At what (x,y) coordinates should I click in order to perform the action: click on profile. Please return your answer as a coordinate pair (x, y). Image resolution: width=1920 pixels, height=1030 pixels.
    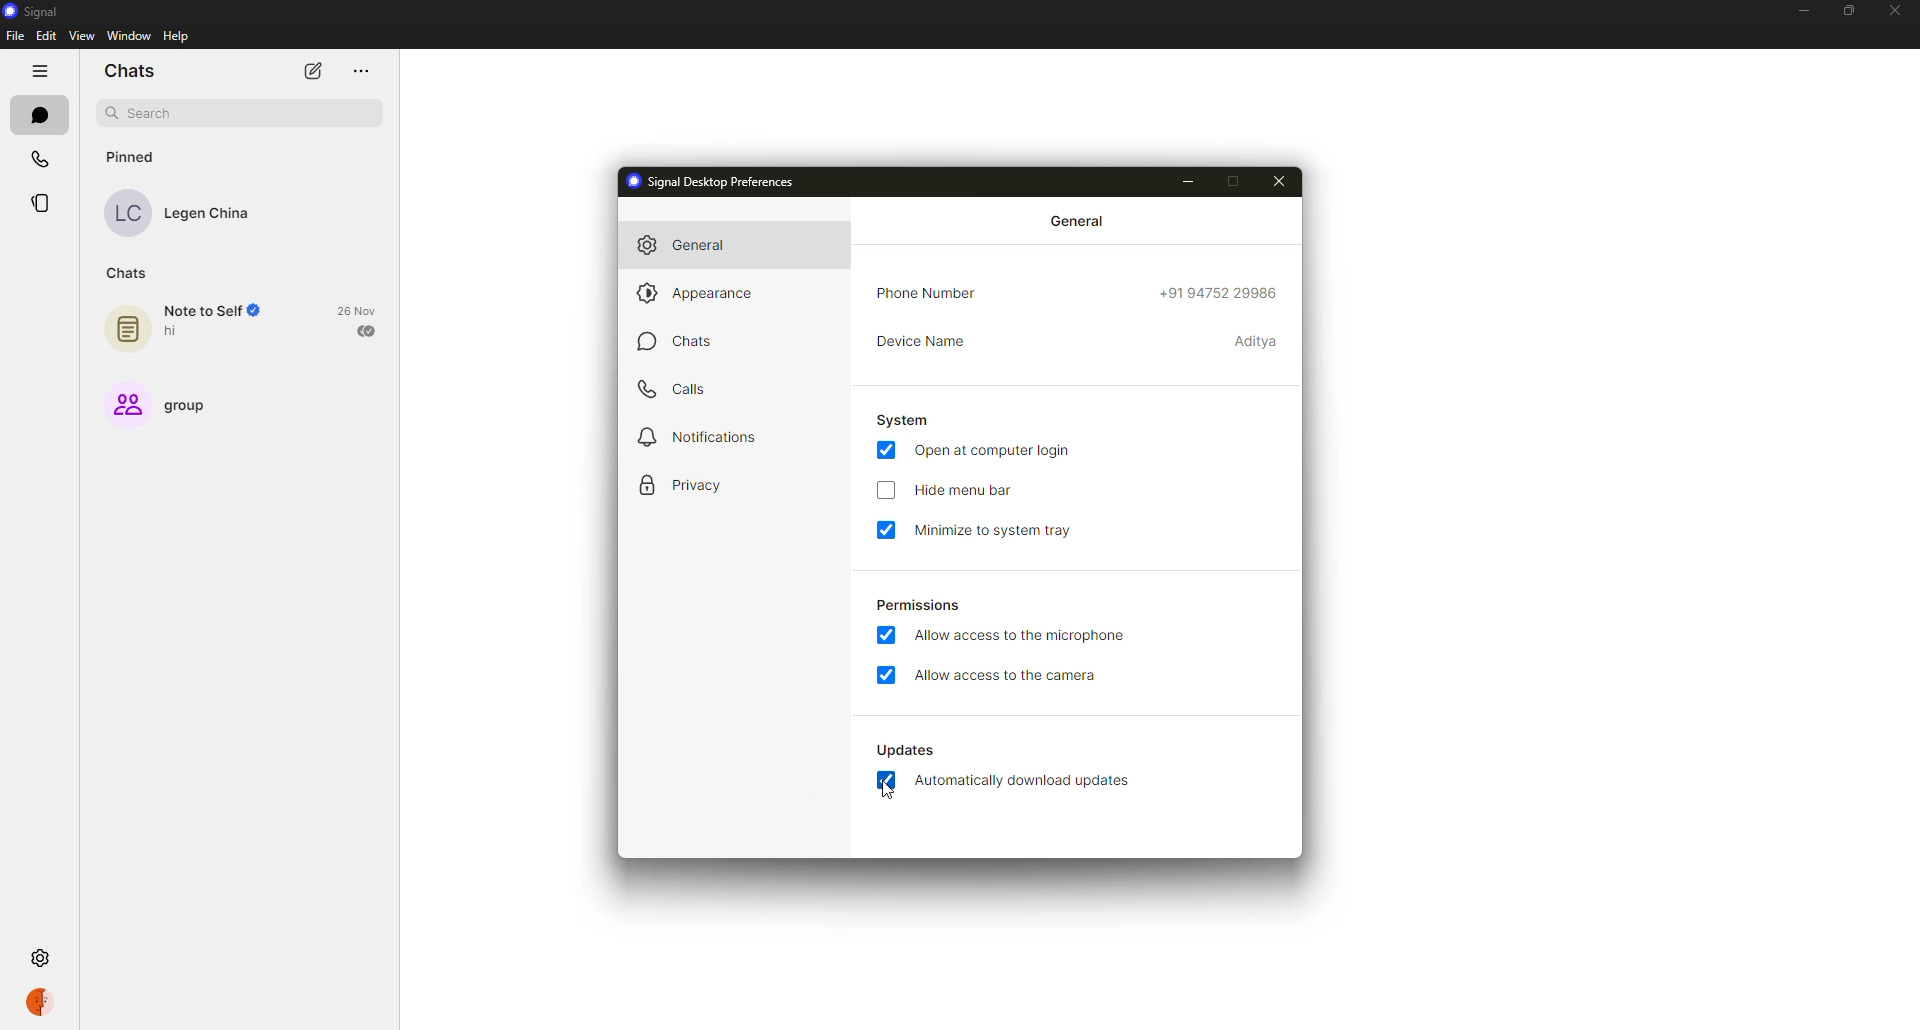
    Looking at the image, I should click on (39, 1004).